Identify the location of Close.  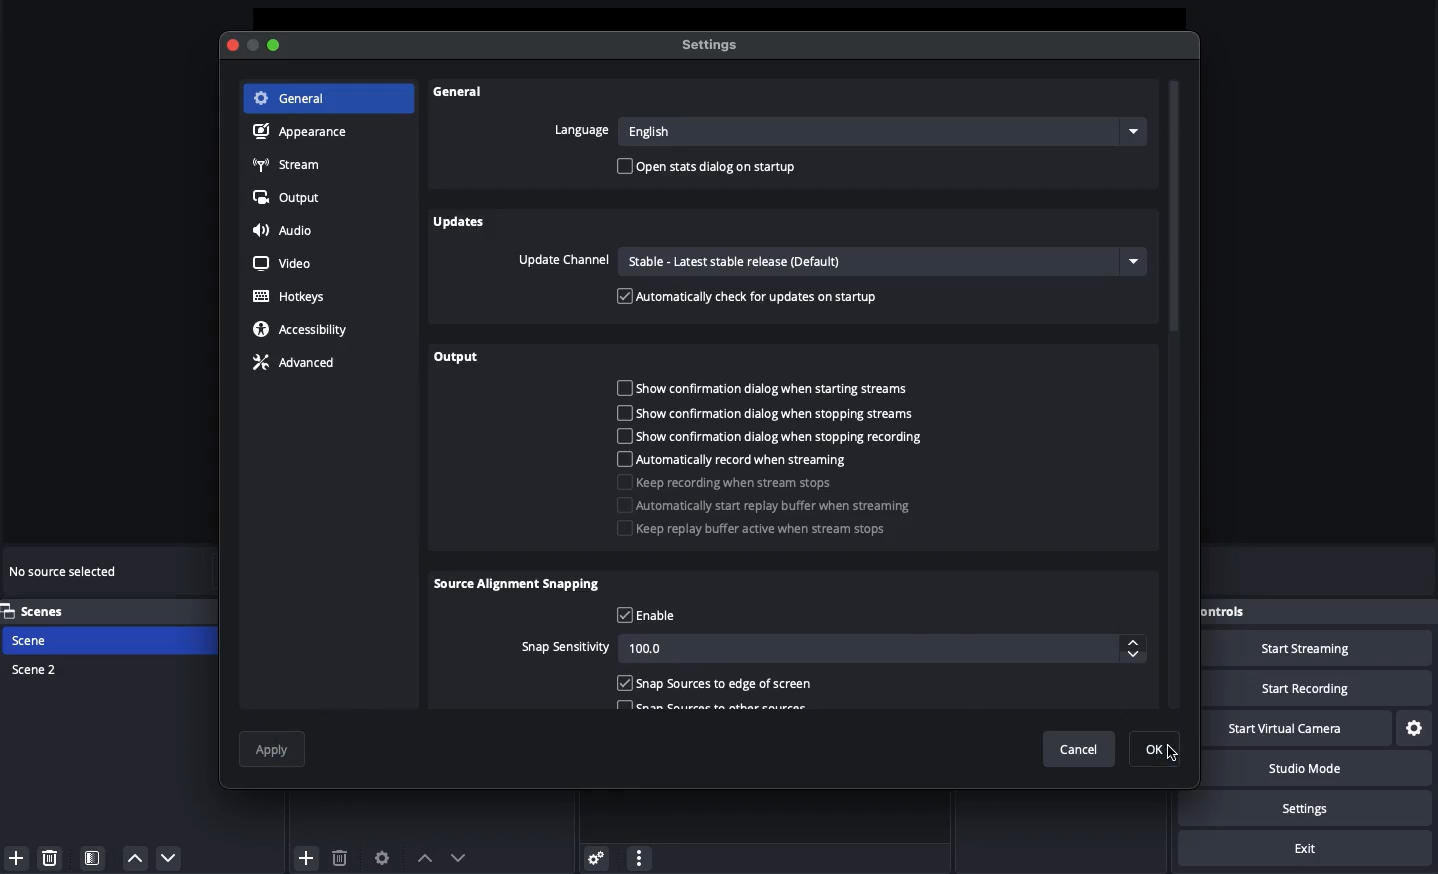
(235, 45).